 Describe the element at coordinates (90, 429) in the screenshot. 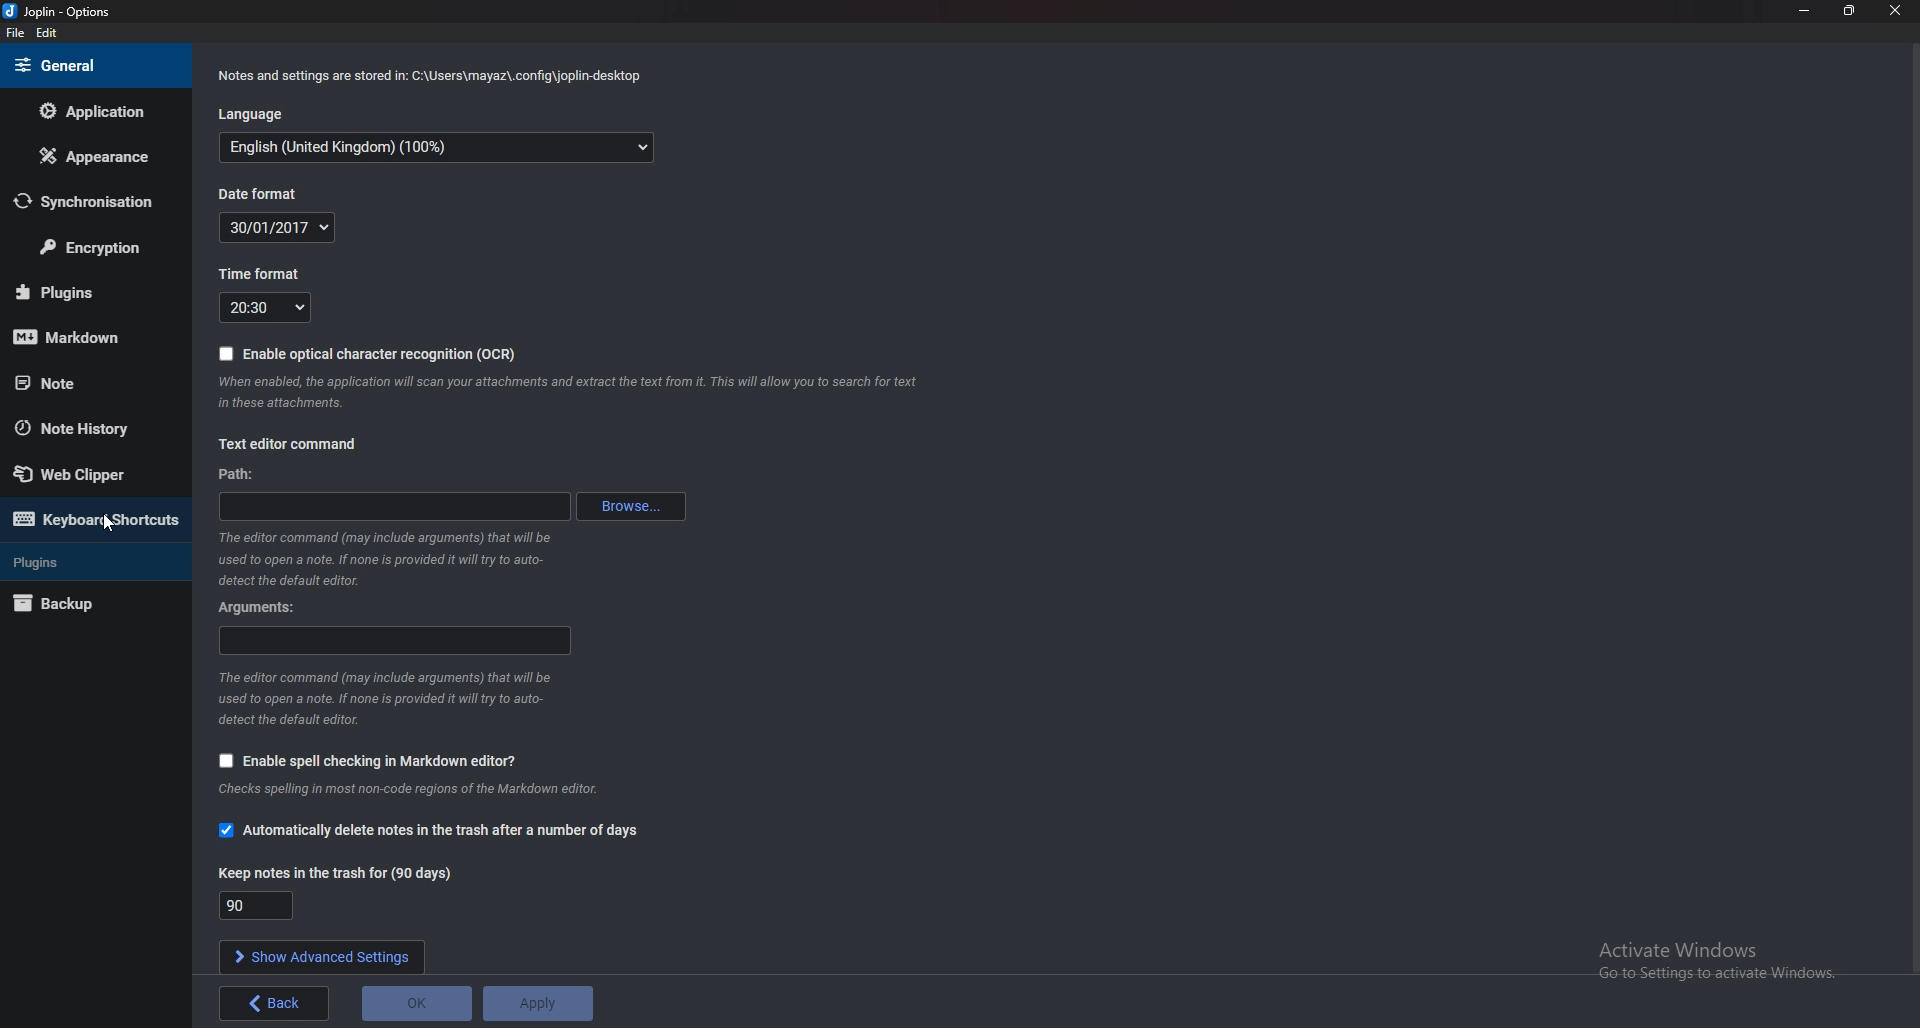

I see `Note history` at that location.